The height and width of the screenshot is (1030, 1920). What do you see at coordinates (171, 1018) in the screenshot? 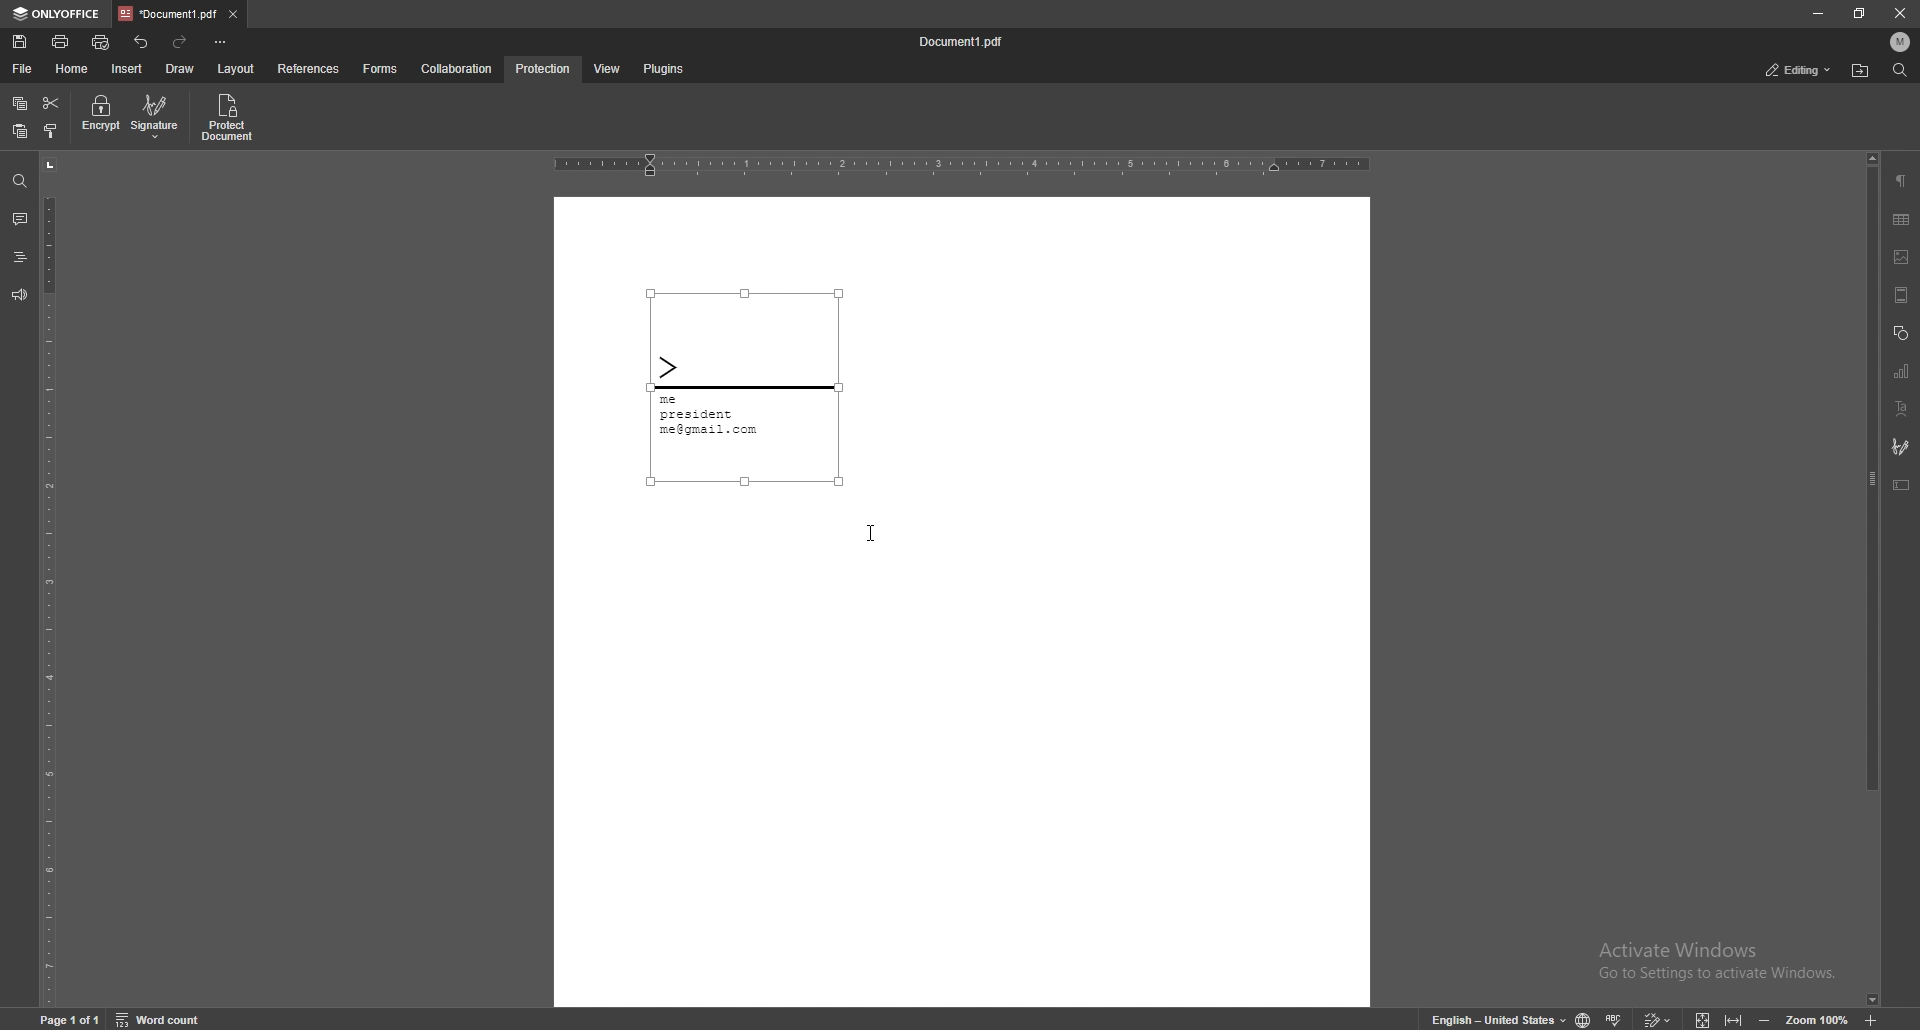
I see `word count` at bounding box center [171, 1018].